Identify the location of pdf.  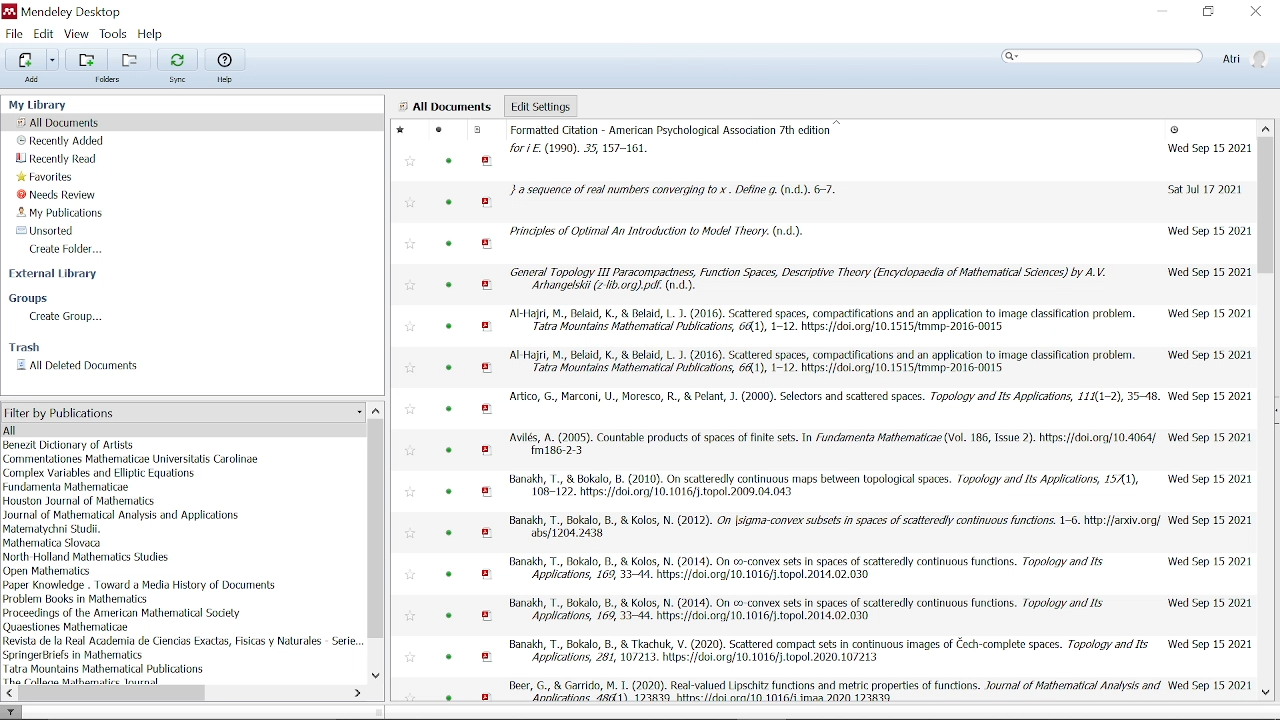
(486, 285).